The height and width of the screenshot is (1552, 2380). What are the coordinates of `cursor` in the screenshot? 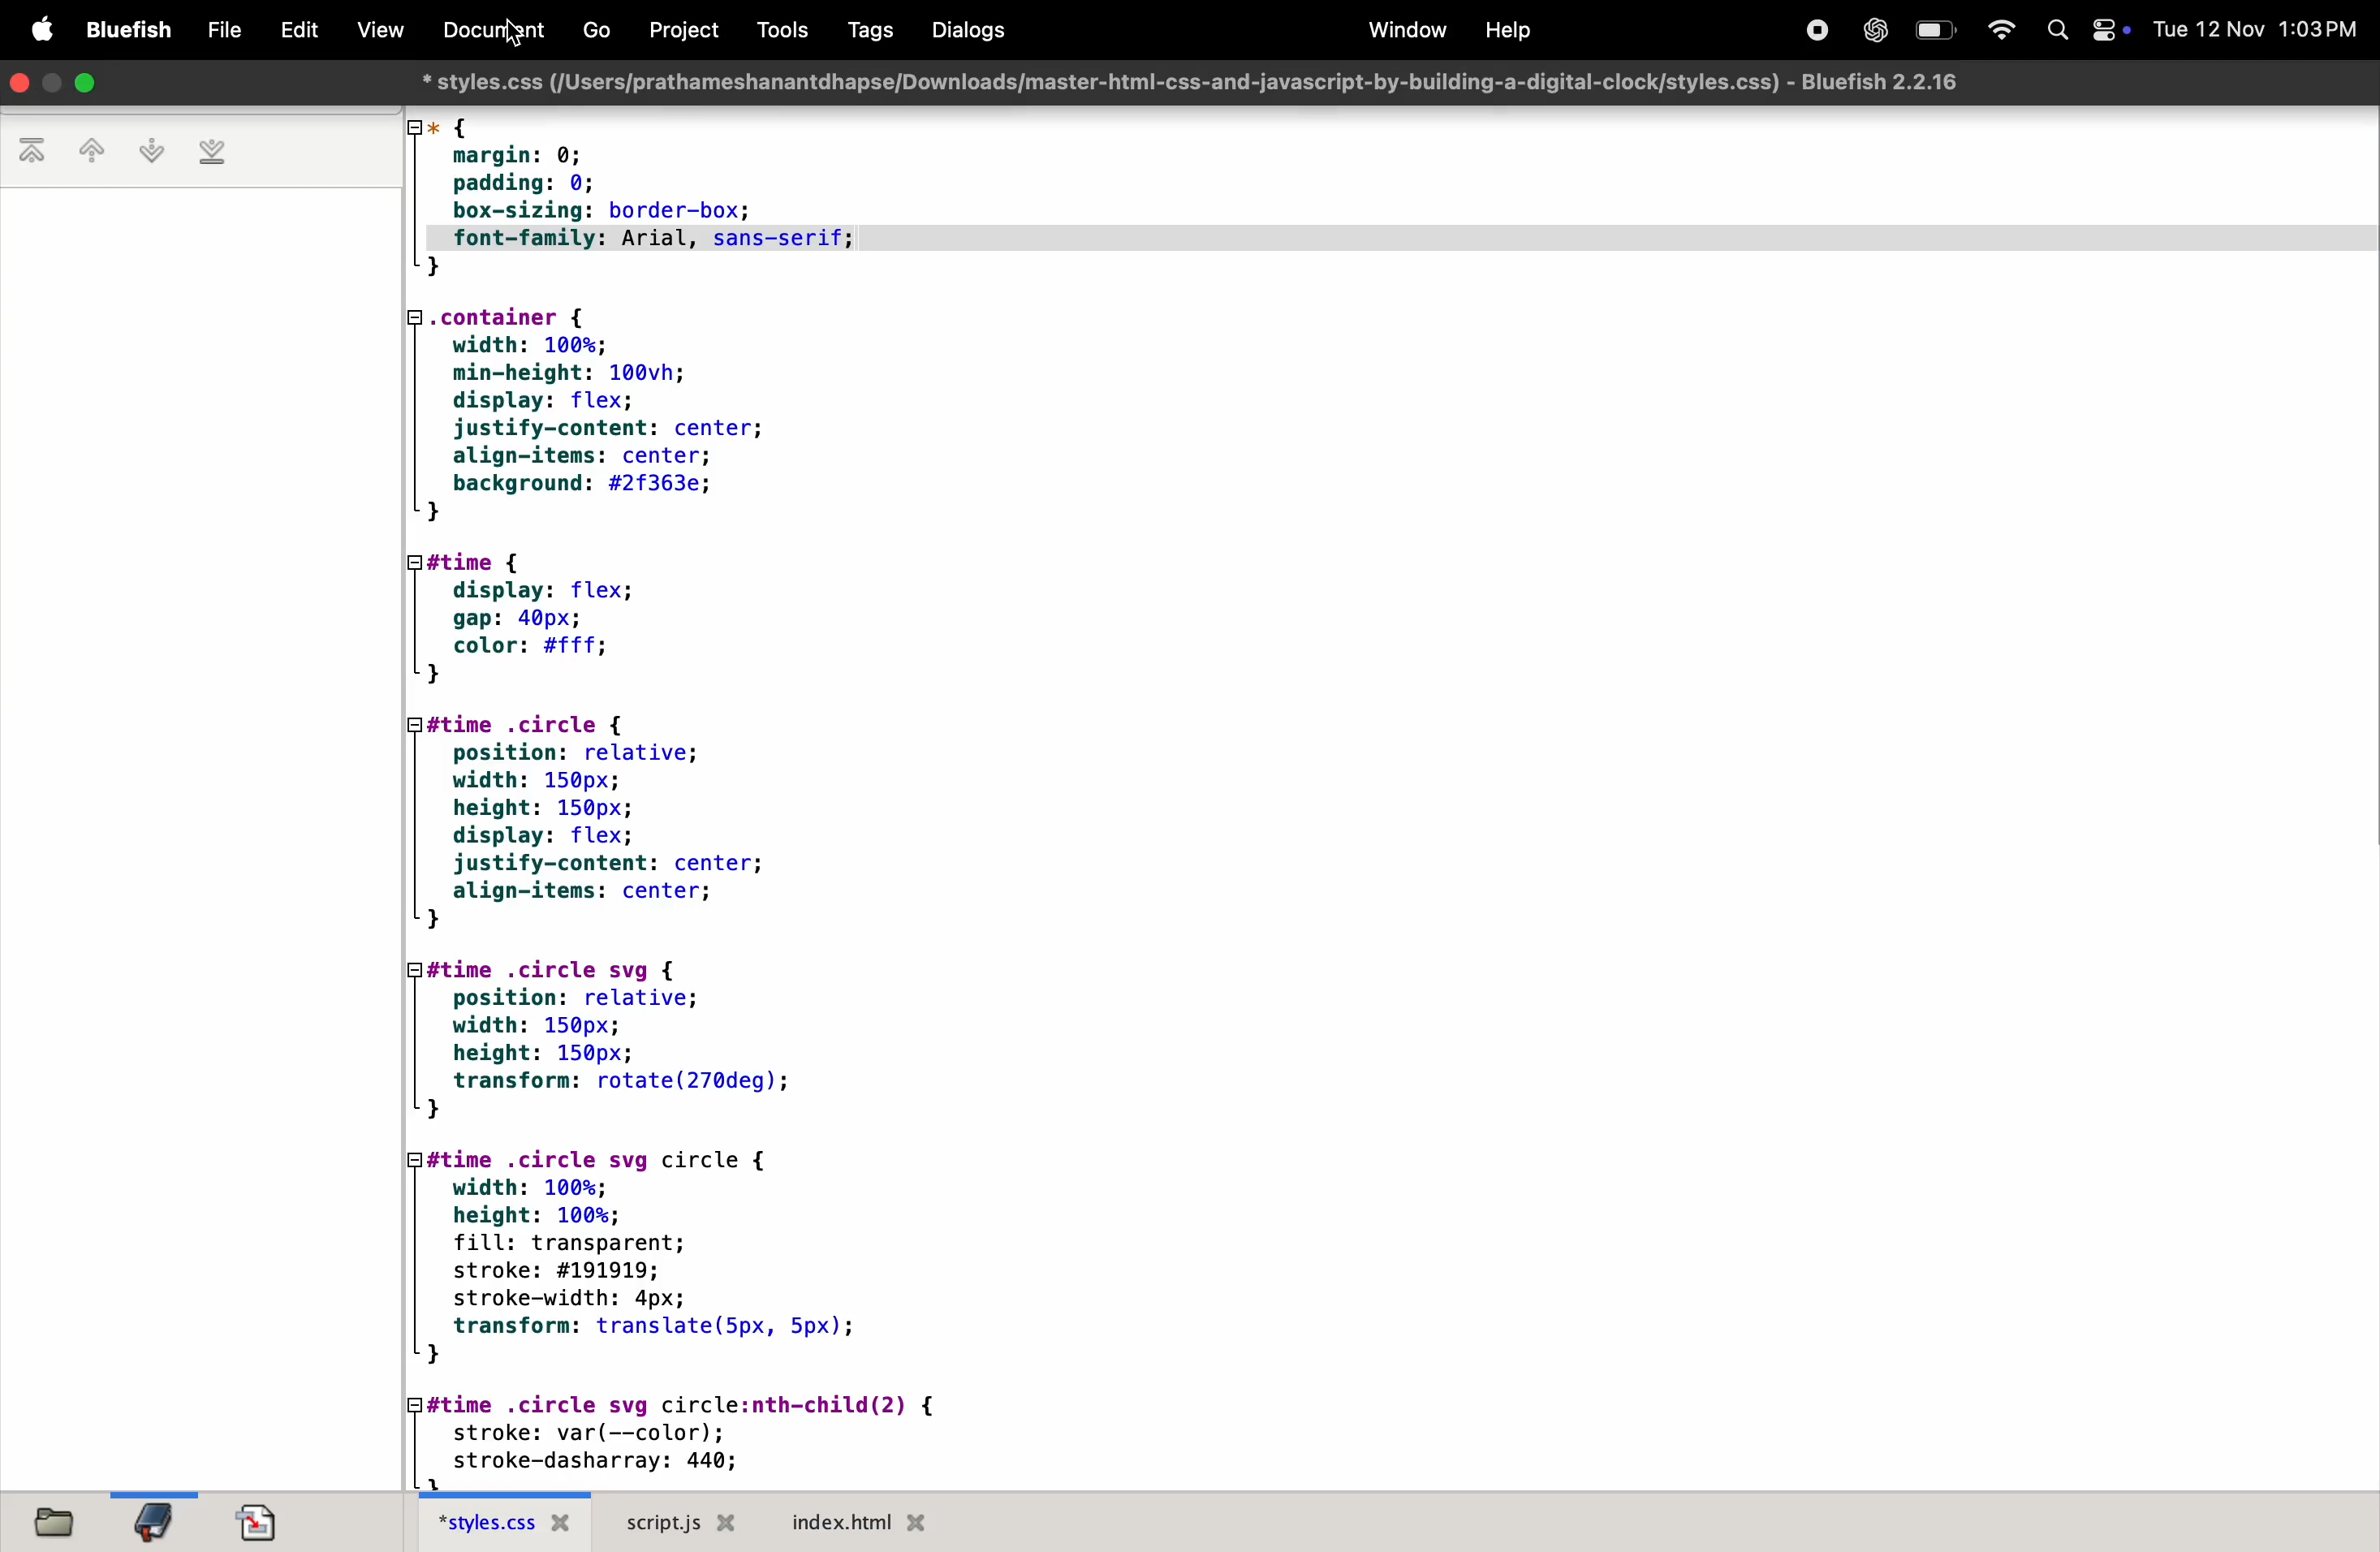 It's located at (517, 36).